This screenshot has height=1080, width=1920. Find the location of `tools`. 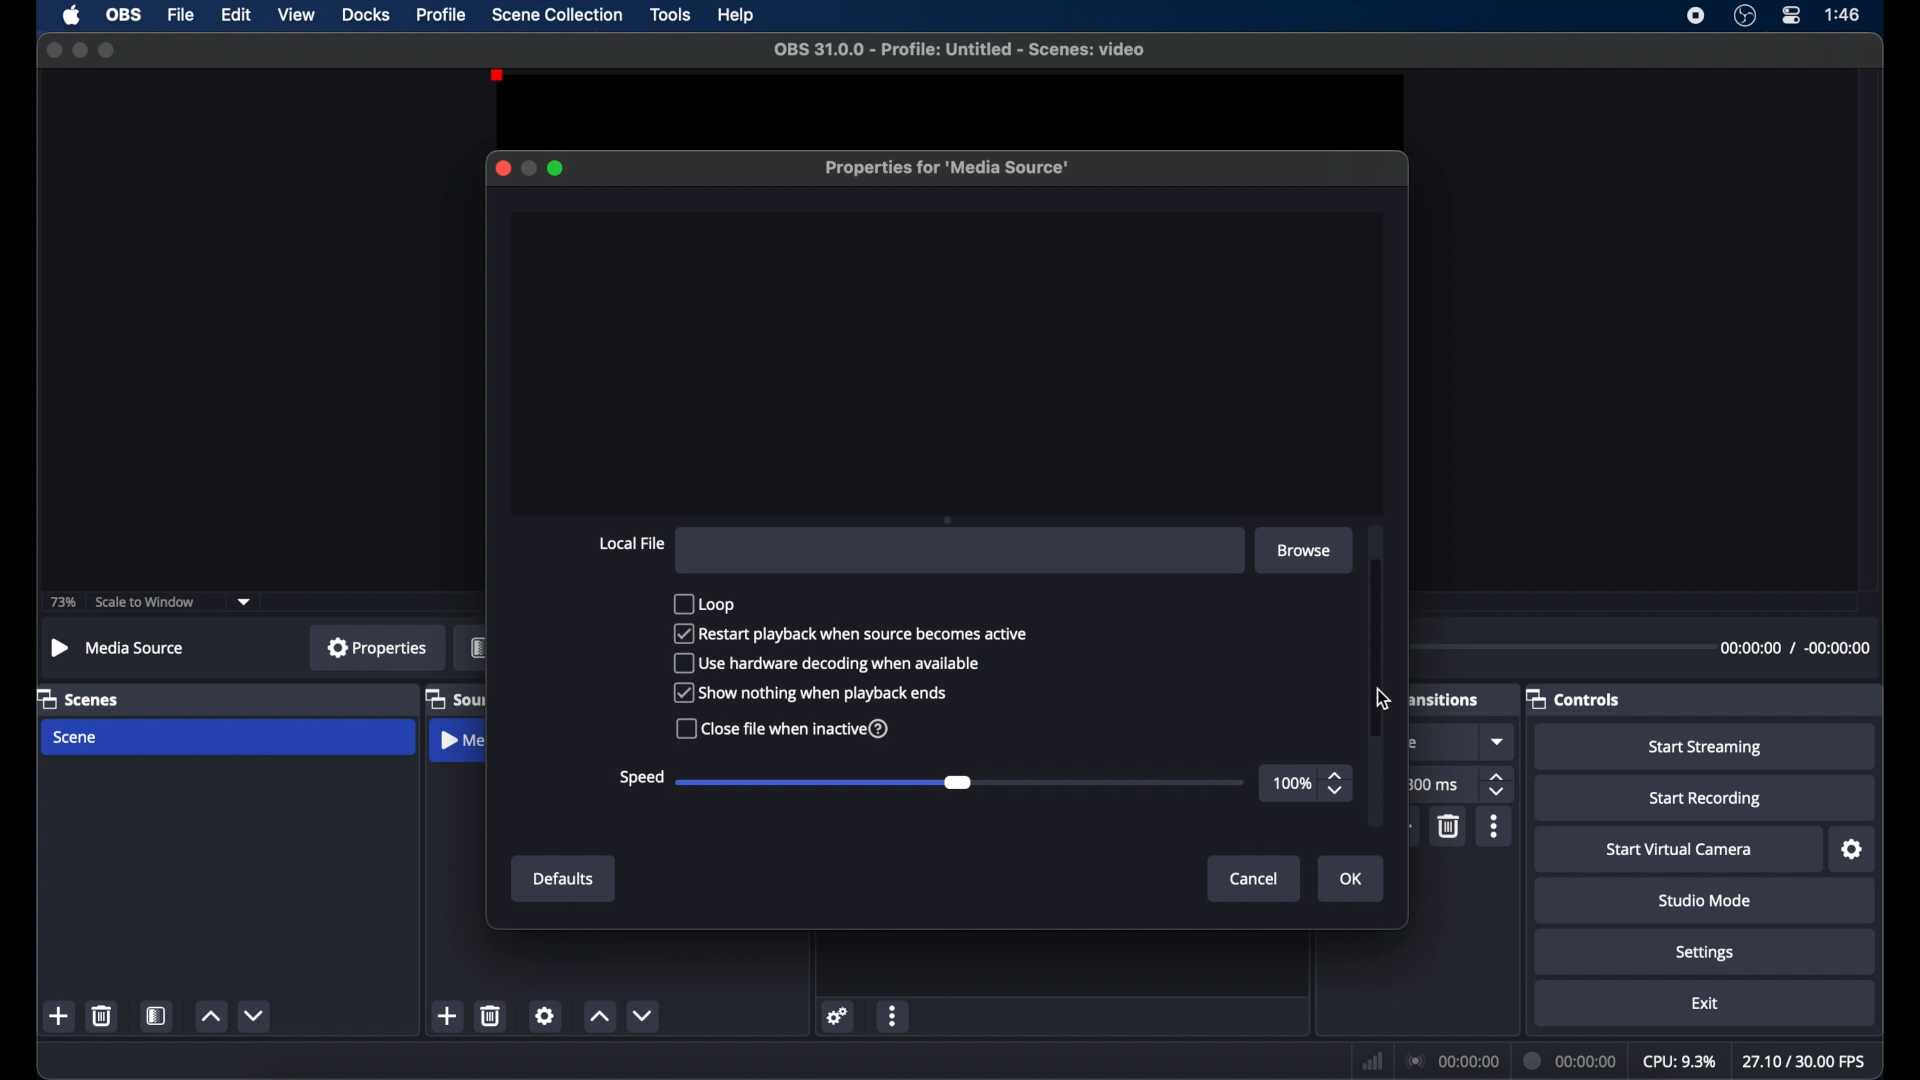

tools is located at coordinates (672, 13).